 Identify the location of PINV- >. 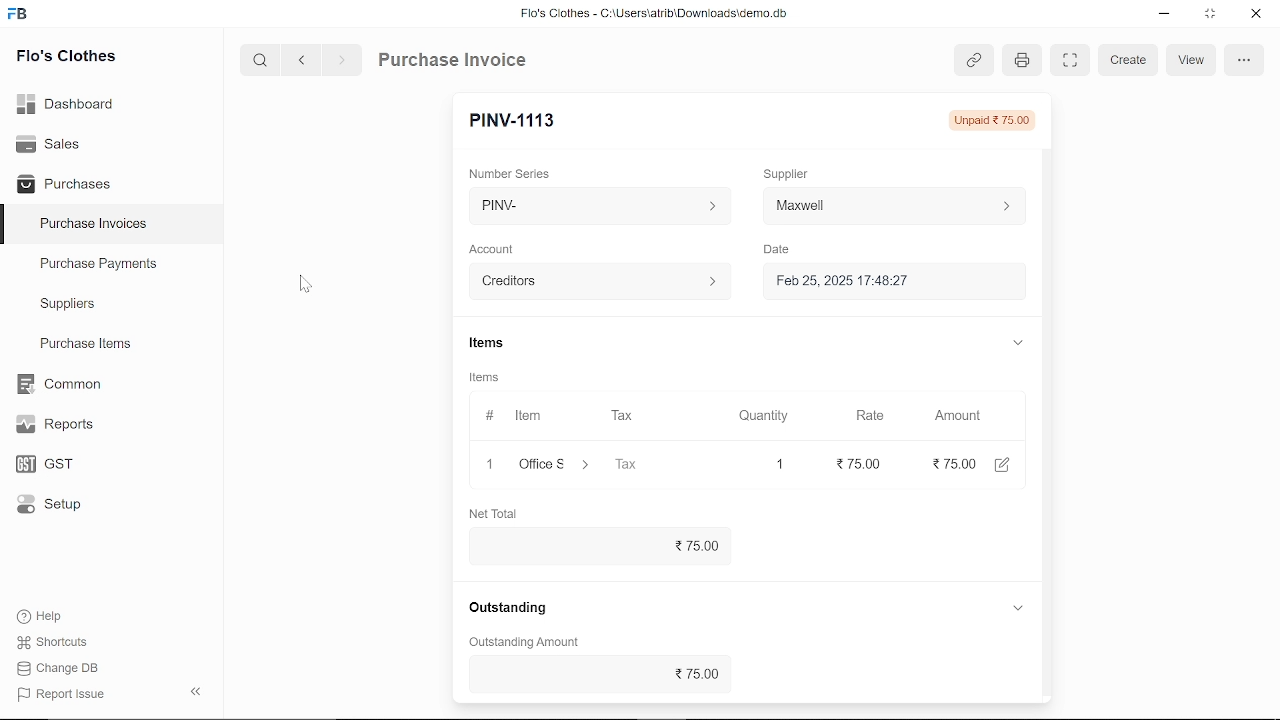
(593, 206).